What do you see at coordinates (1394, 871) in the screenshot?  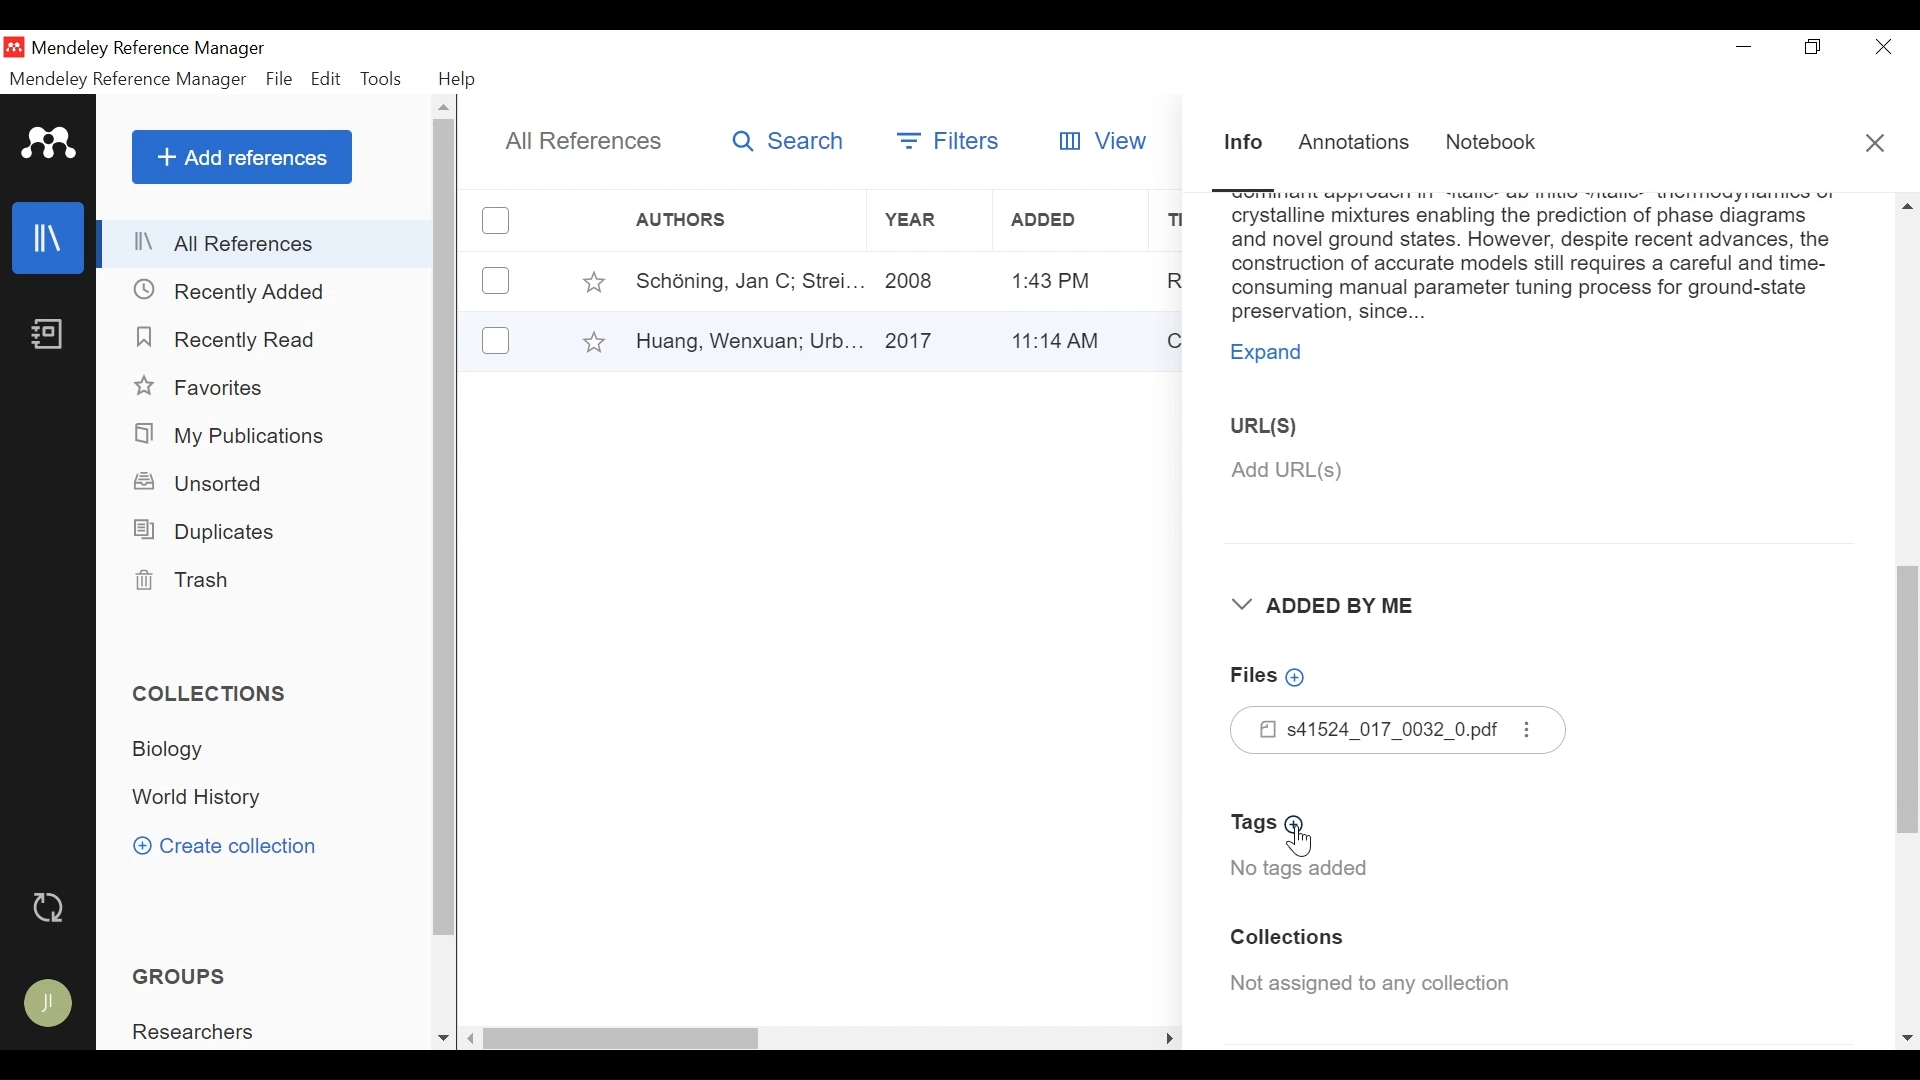 I see `No tags added` at bounding box center [1394, 871].